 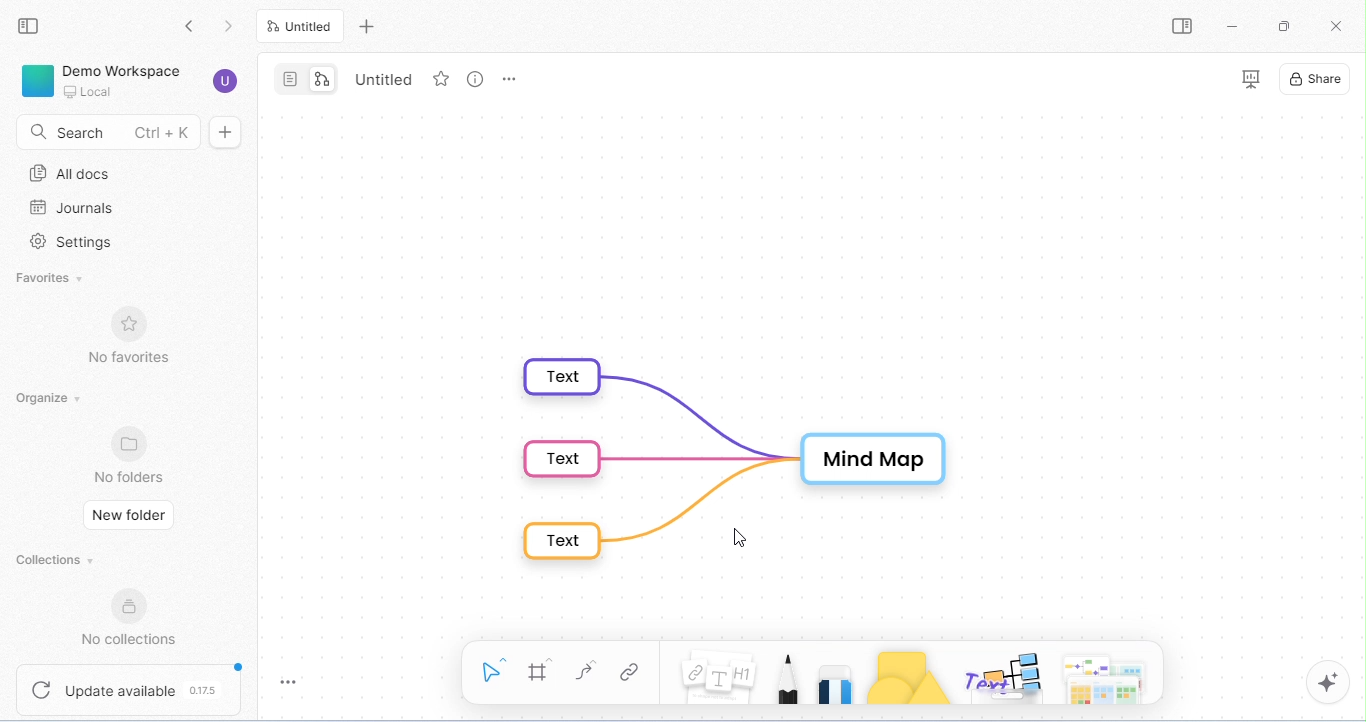 What do you see at coordinates (627, 674) in the screenshot?
I see `link` at bounding box center [627, 674].